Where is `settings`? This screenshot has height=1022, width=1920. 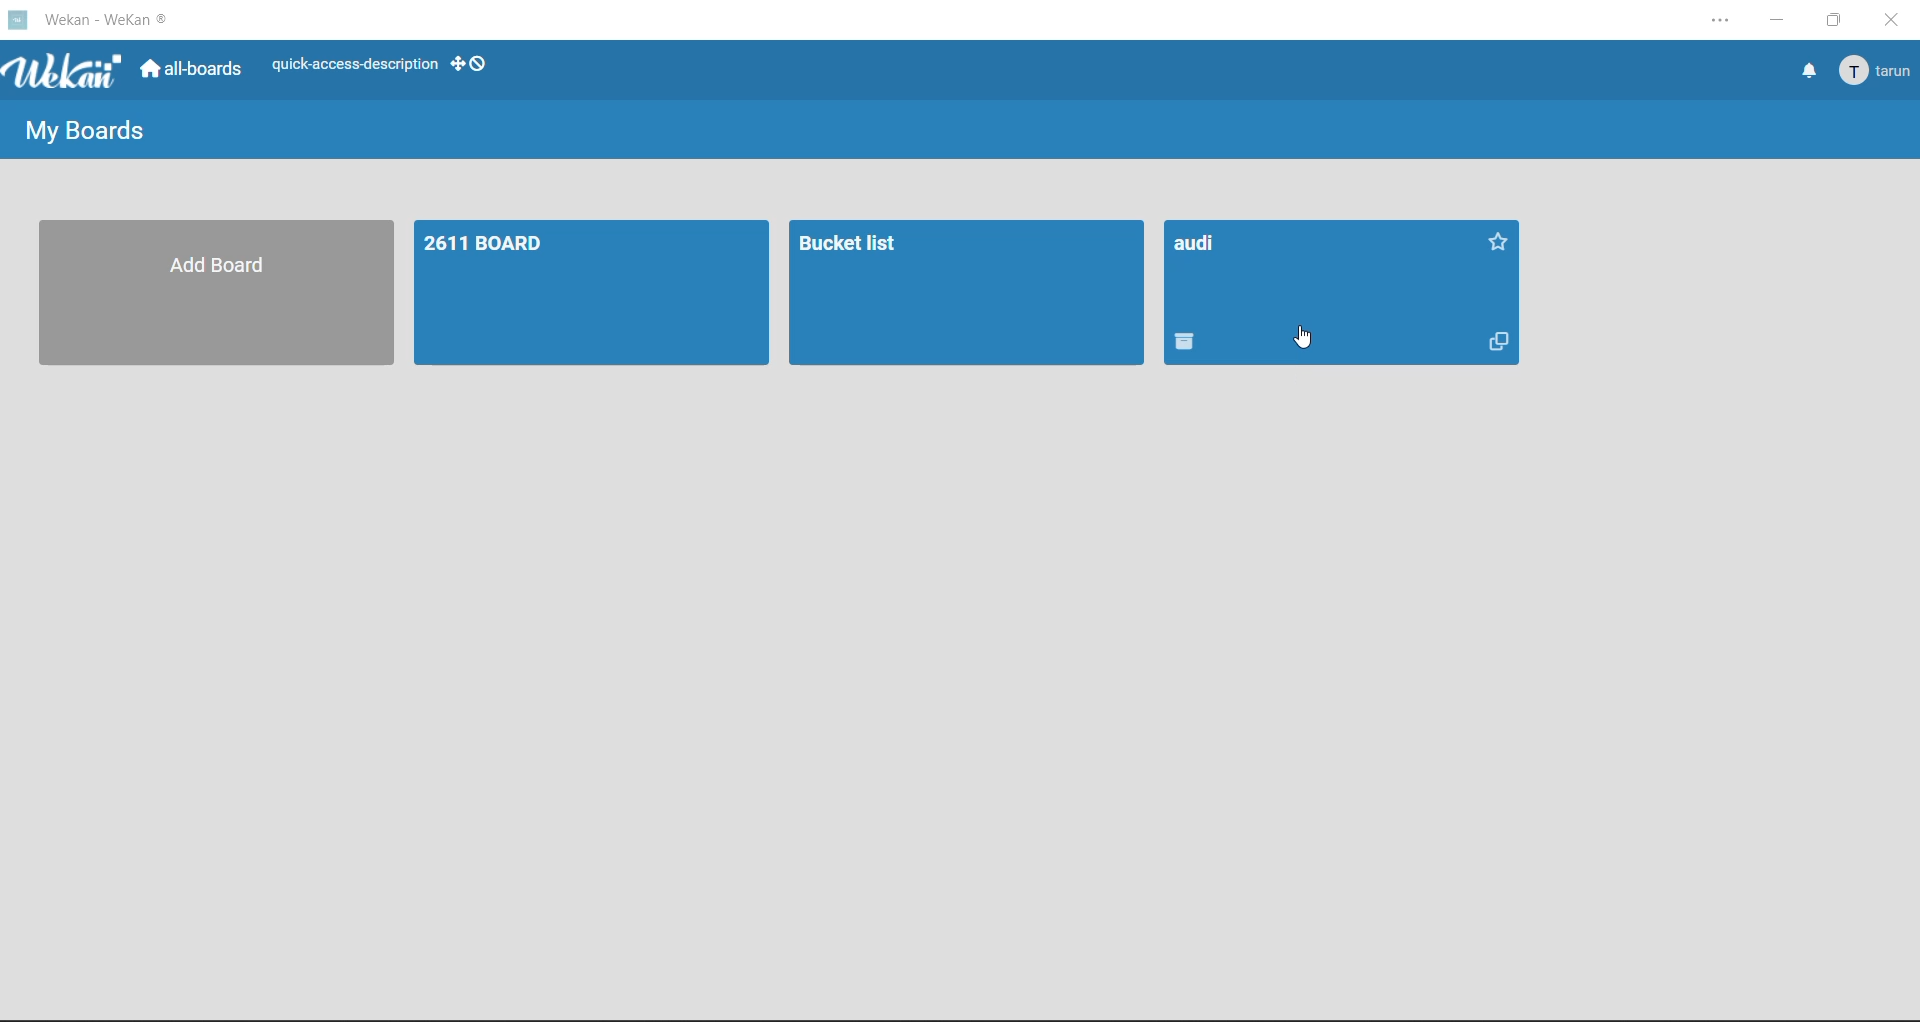 settings is located at coordinates (1715, 17).